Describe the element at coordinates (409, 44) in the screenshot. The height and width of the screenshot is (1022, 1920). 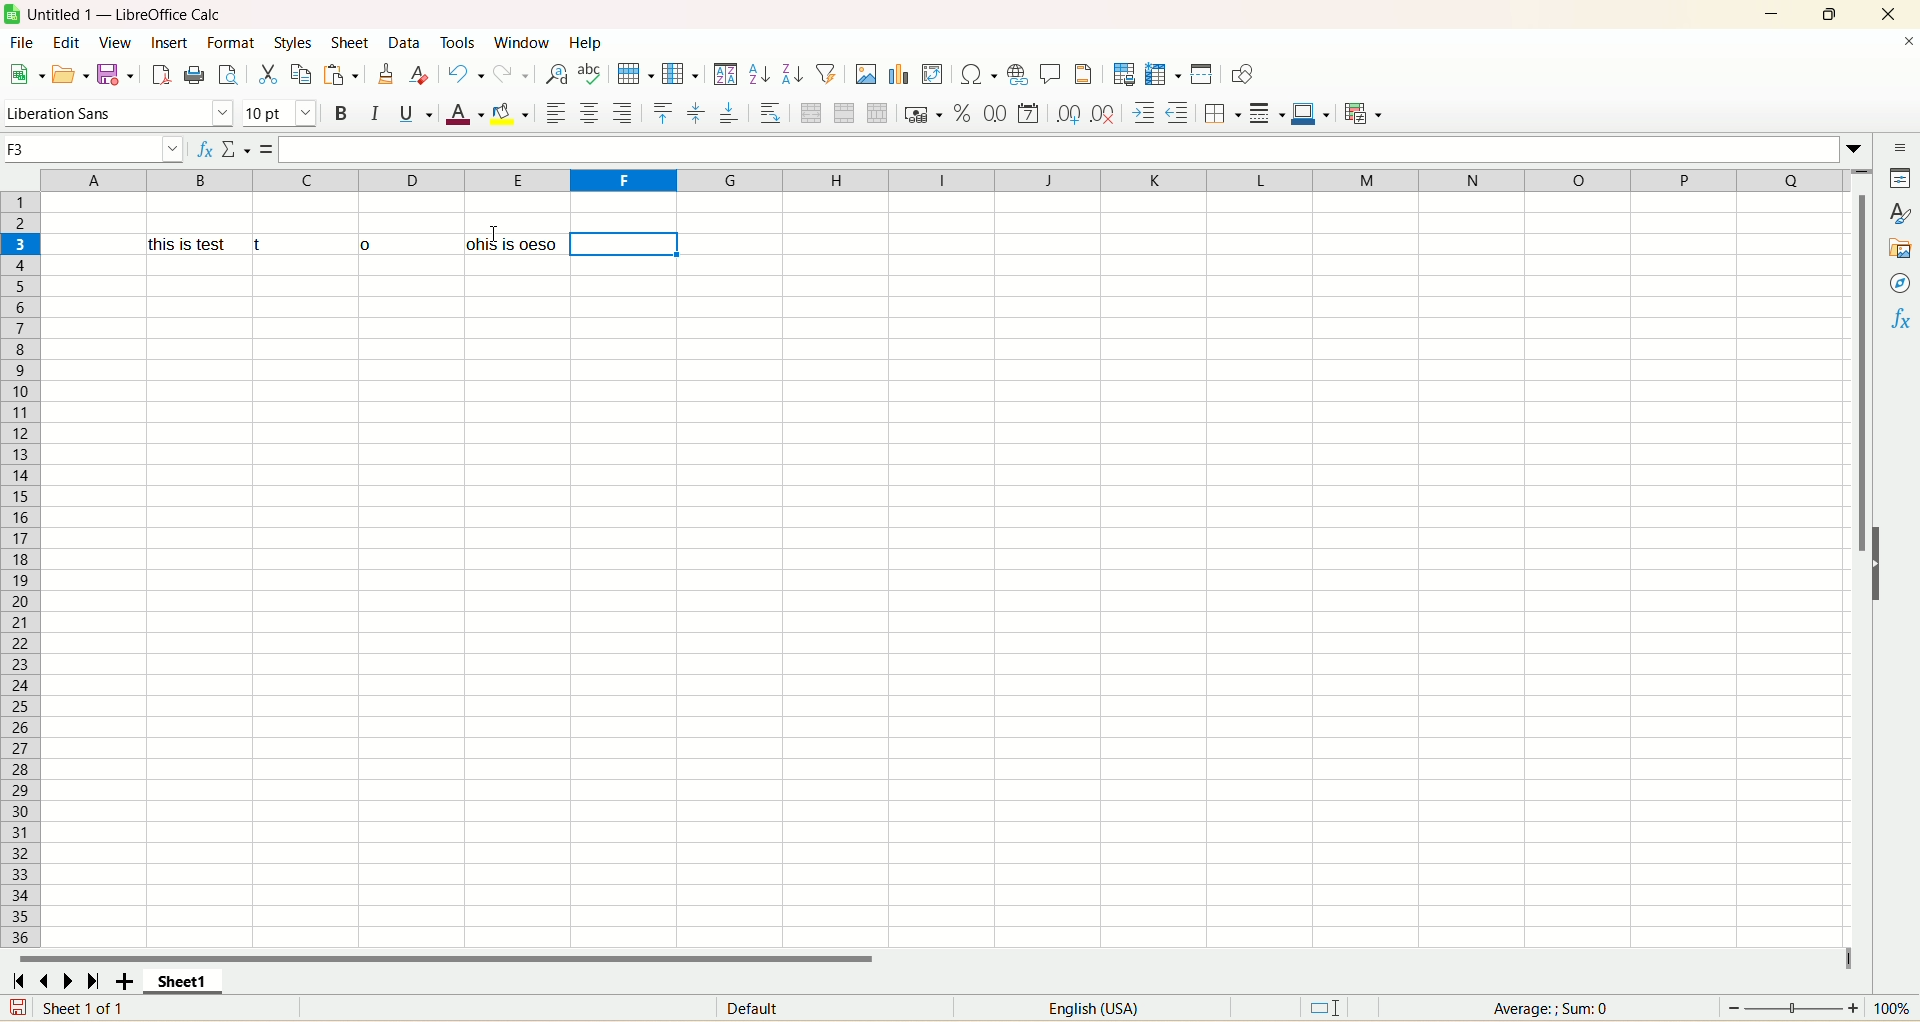
I see `data` at that location.